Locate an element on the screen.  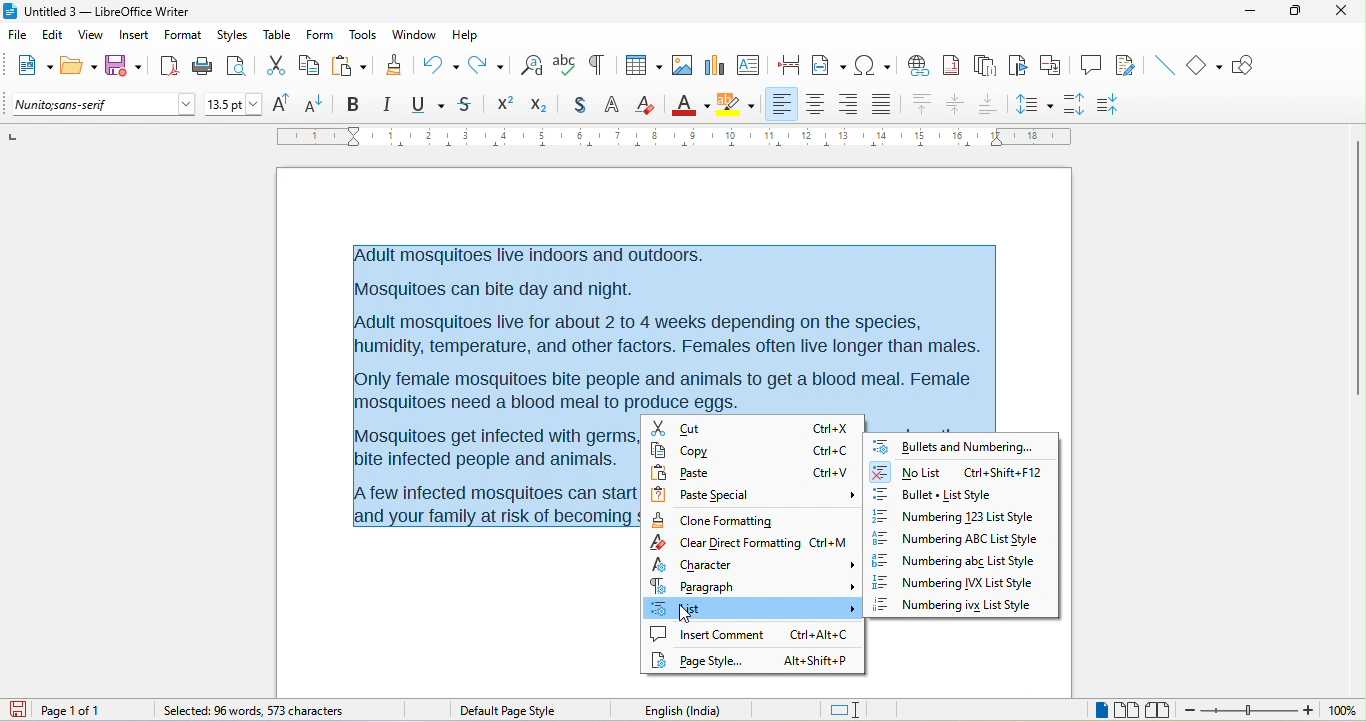
insert comment is located at coordinates (749, 635).